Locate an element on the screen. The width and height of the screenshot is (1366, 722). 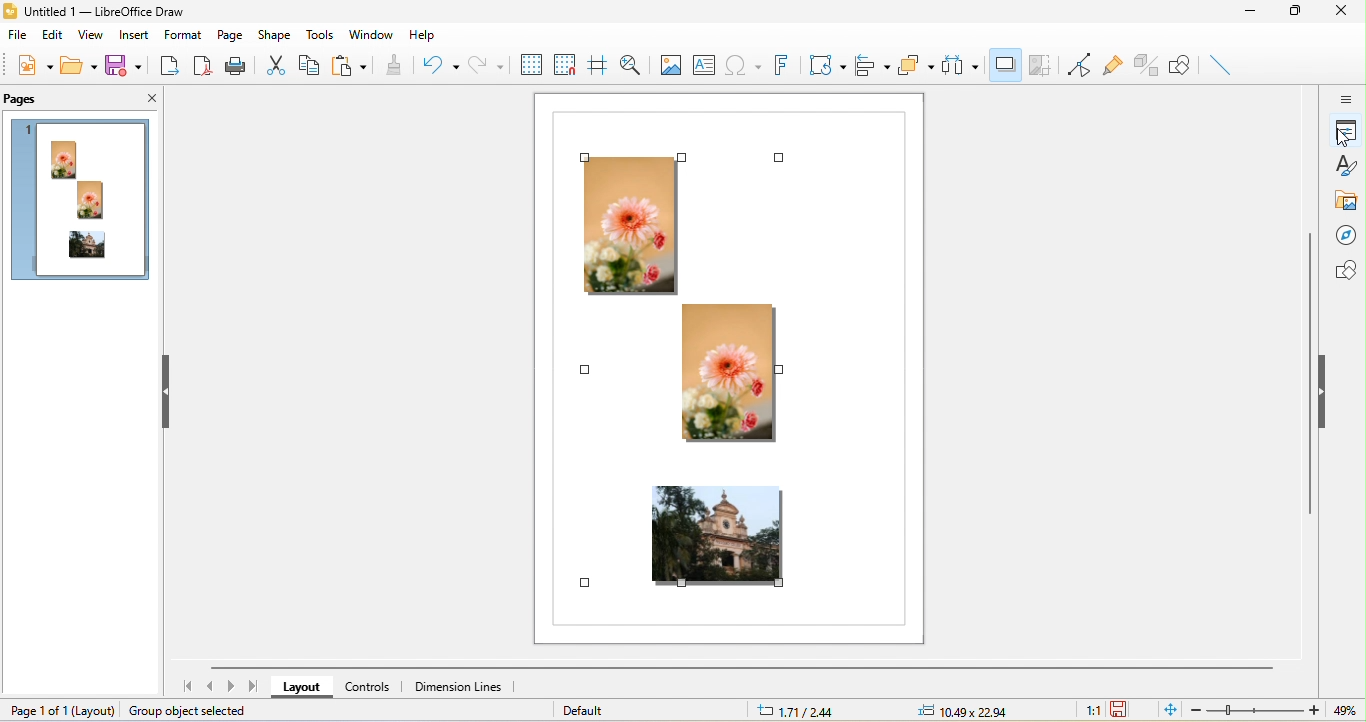
sidebar settings is located at coordinates (1346, 101).